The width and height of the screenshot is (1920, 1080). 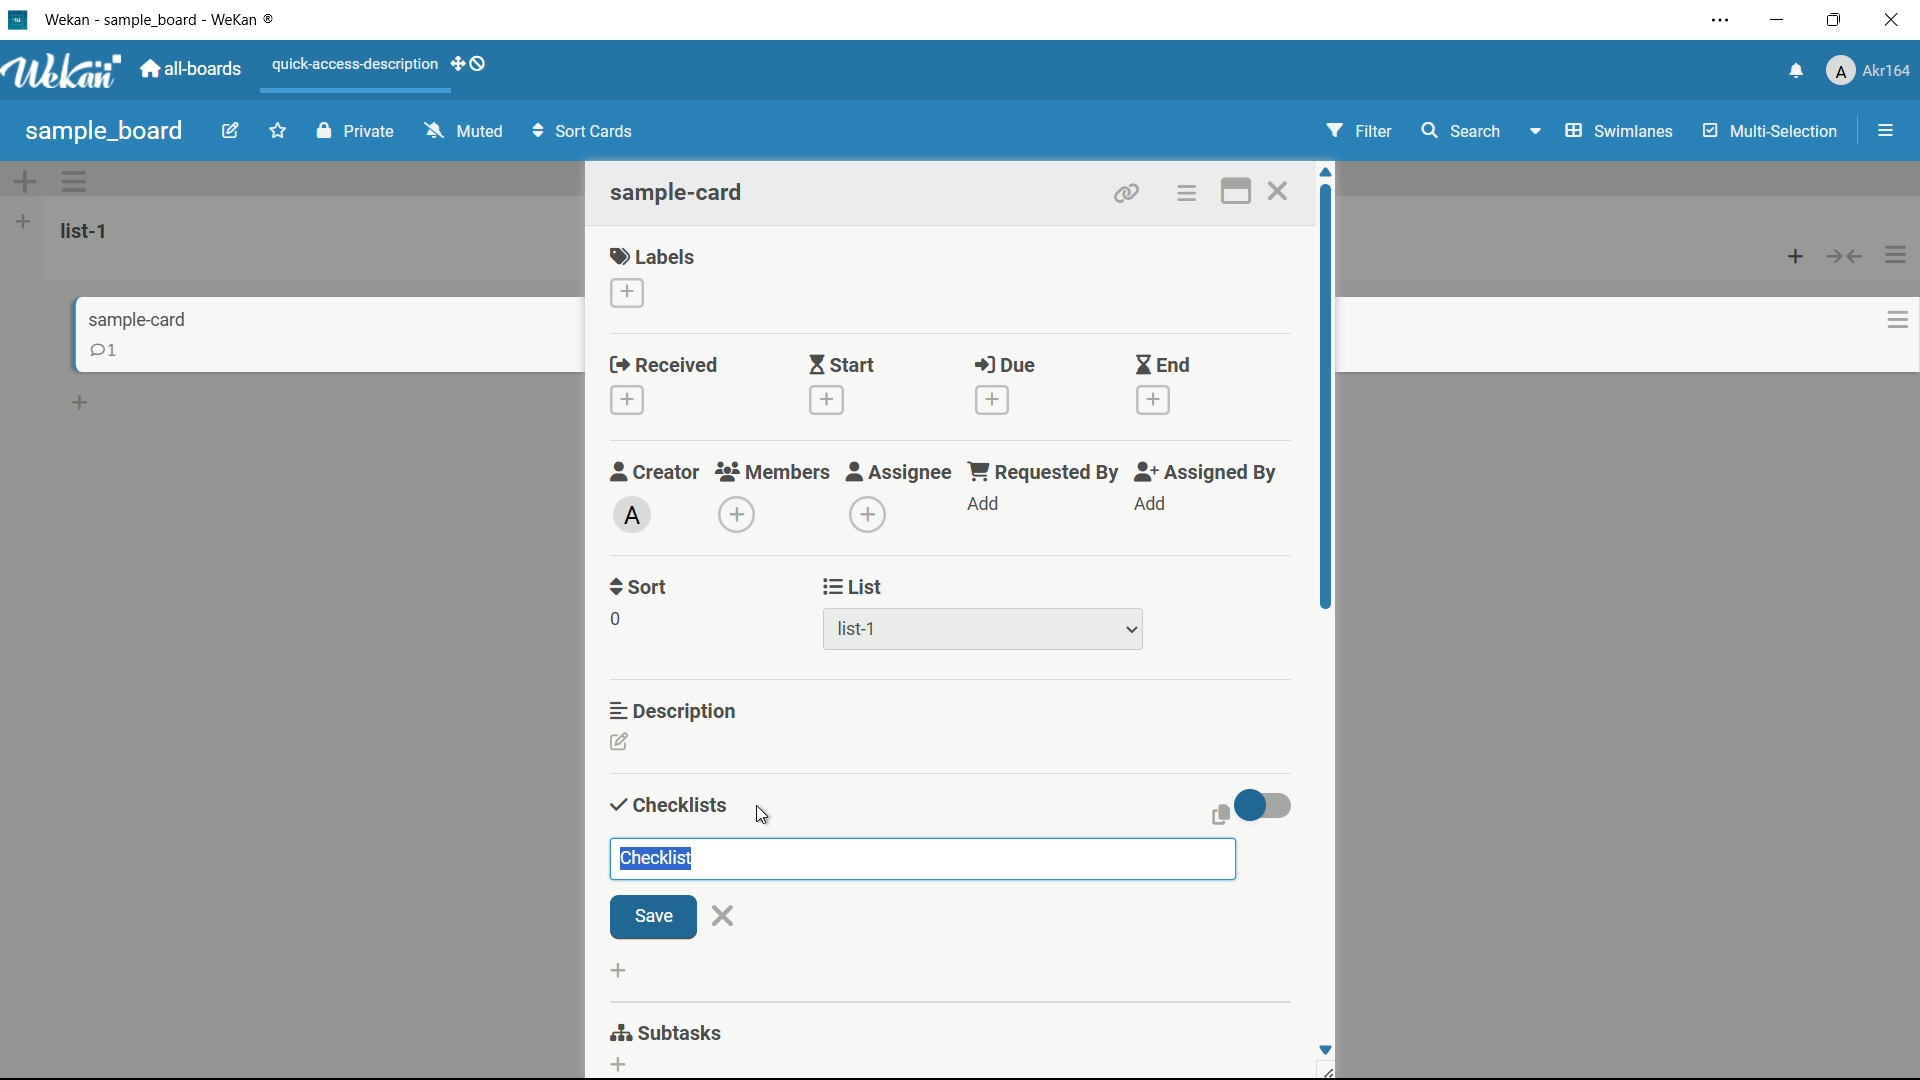 I want to click on 0, so click(x=615, y=619).